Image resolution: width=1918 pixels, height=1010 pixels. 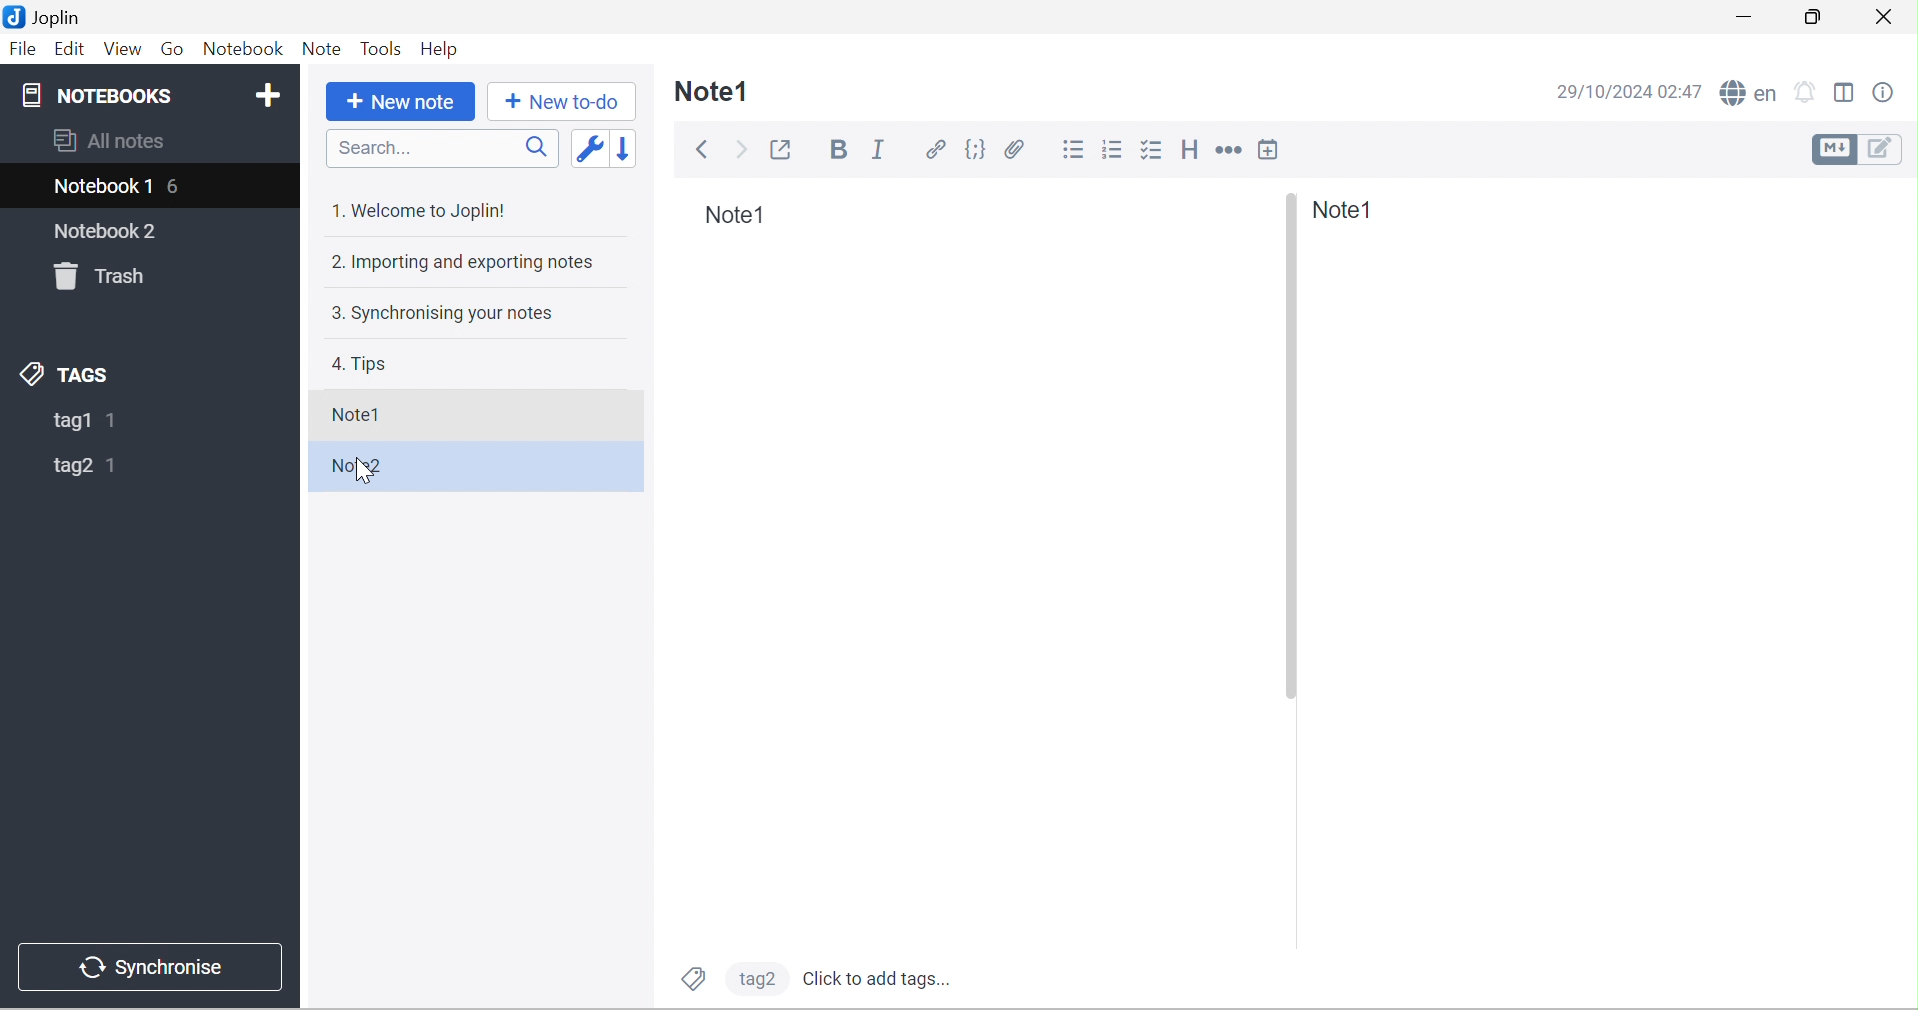 What do you see at coordinates (383, 50) in the screenshot?
I see `Tools` at bounding box center [383, 50].